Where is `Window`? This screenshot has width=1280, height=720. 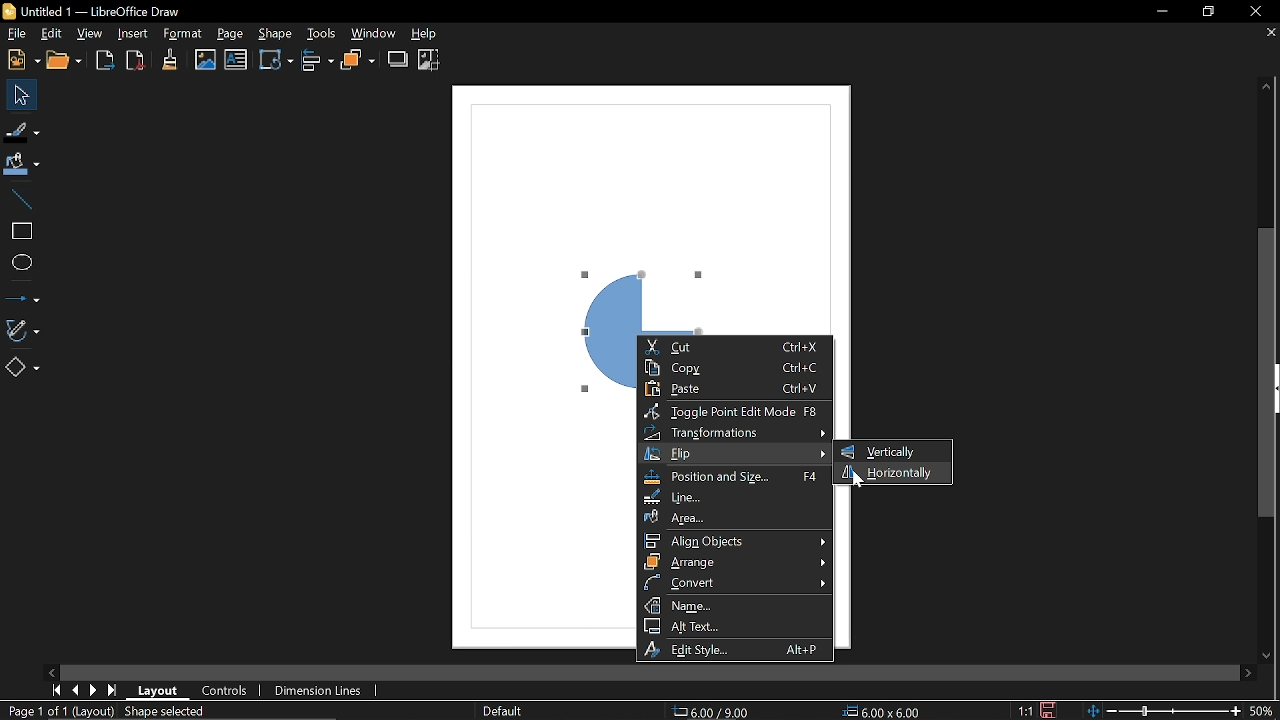 Window is located at coordinates (374, 34).